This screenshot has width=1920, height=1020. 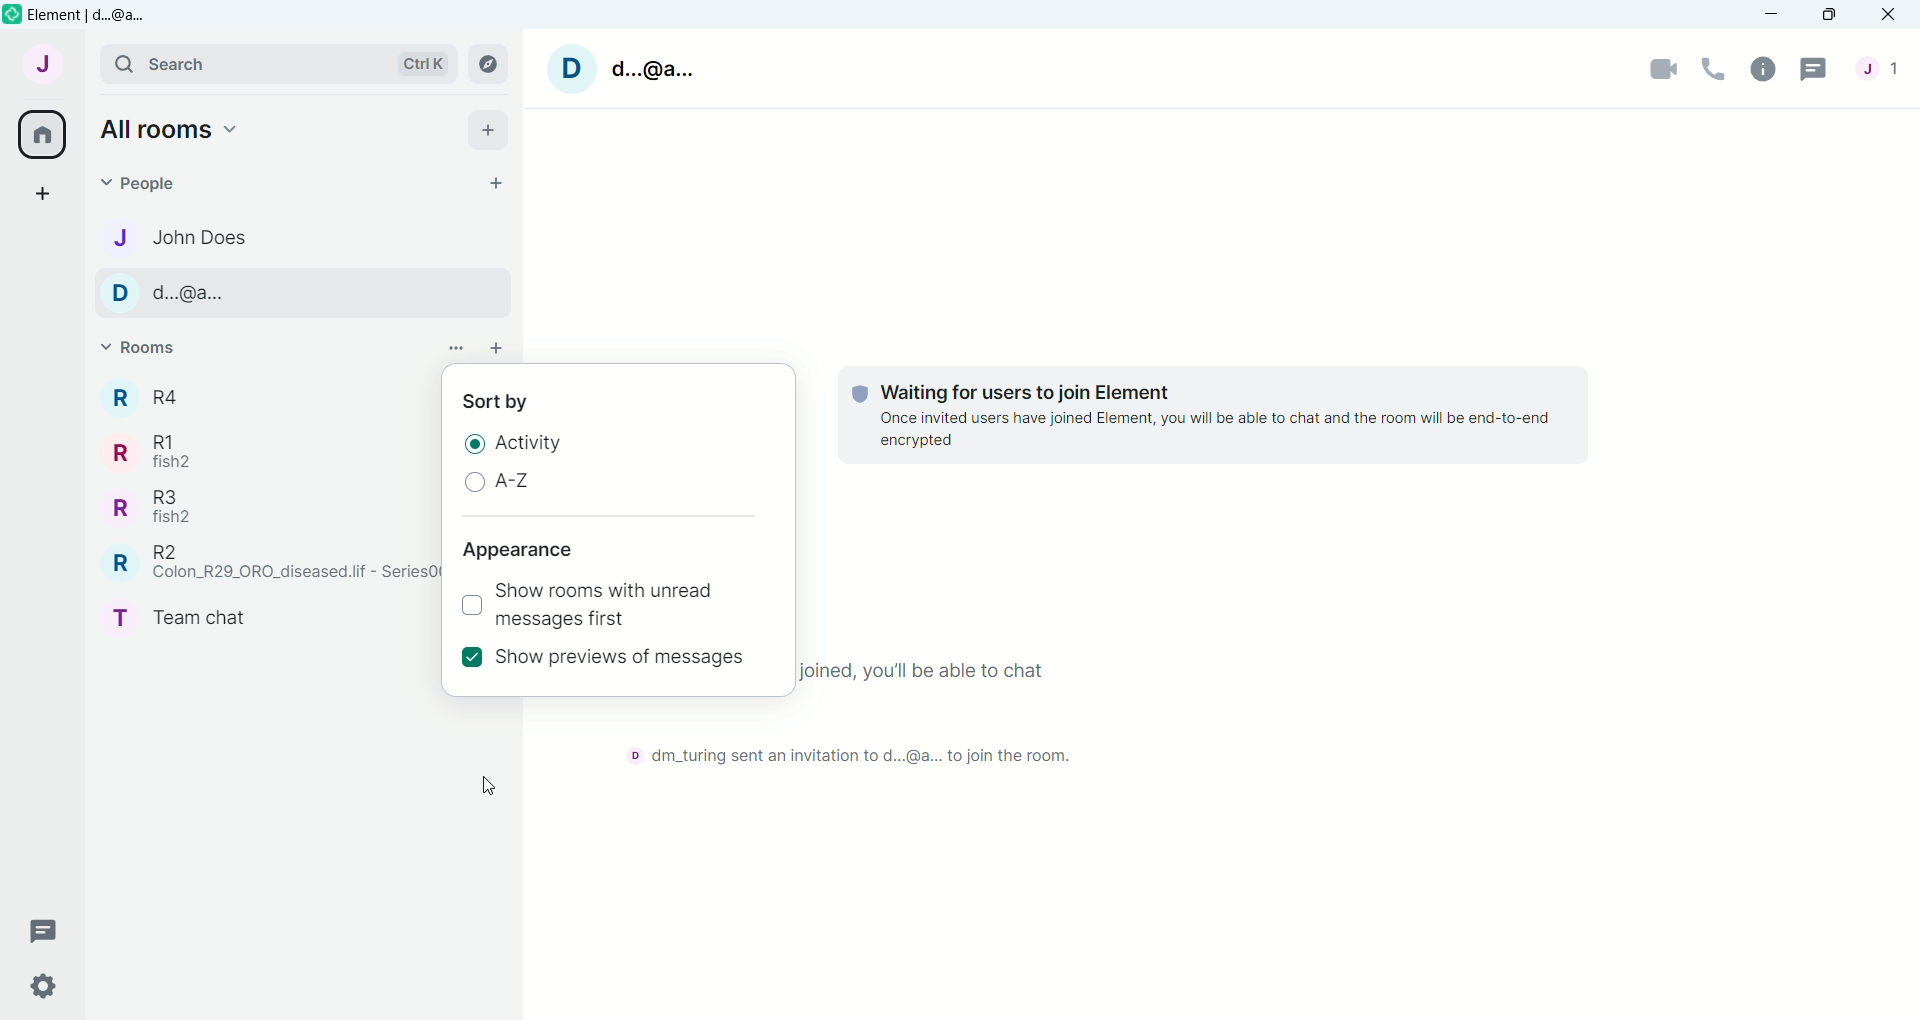 I want to click on Once everyone has joined, you'll be able to chat, so click(x=921, y=670).